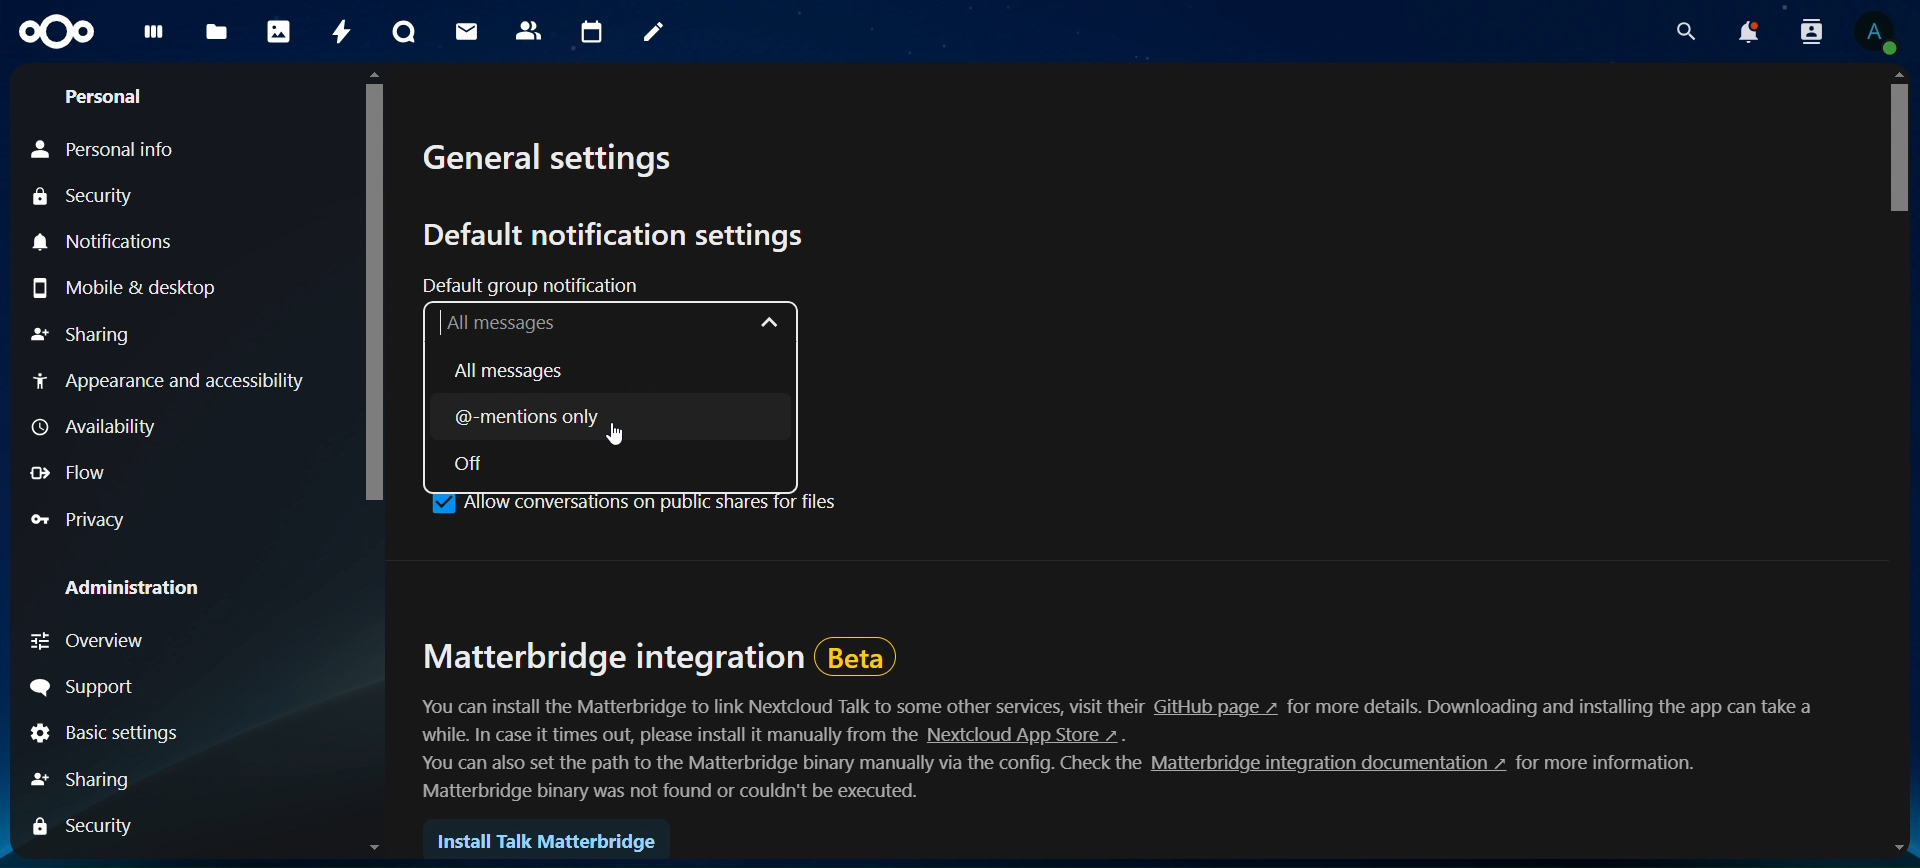 Image resolution: width=1920 pixels, height=868 pixels. Describe the element at coordinates (544, 285) in the screenshot. I see `default group notification` at that location.